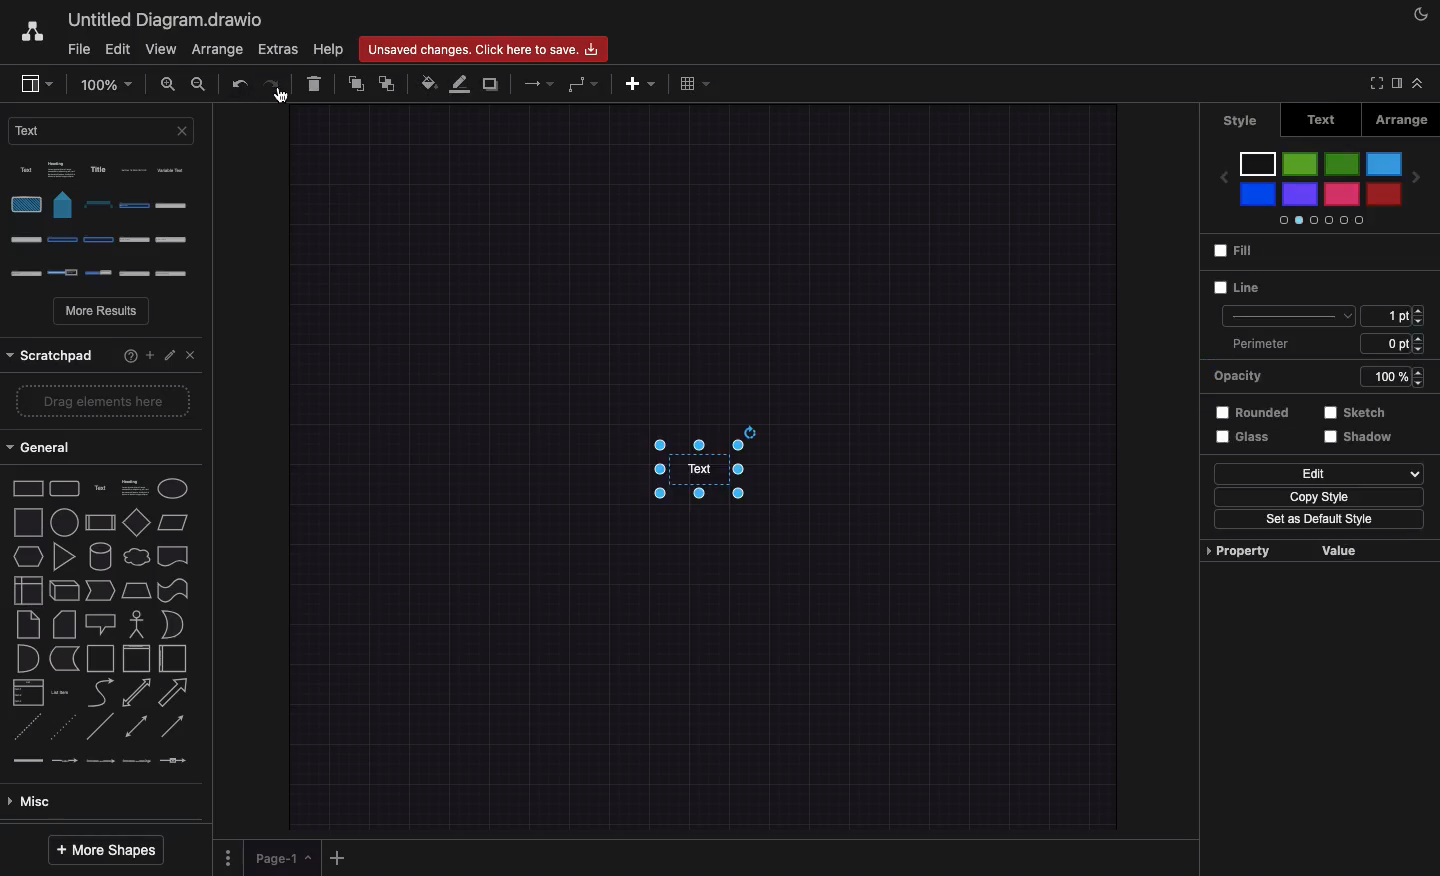  What do you see at coordinates (217, 50) in the screenshot?
I see `Arrange` at bounding box center [217, 50].